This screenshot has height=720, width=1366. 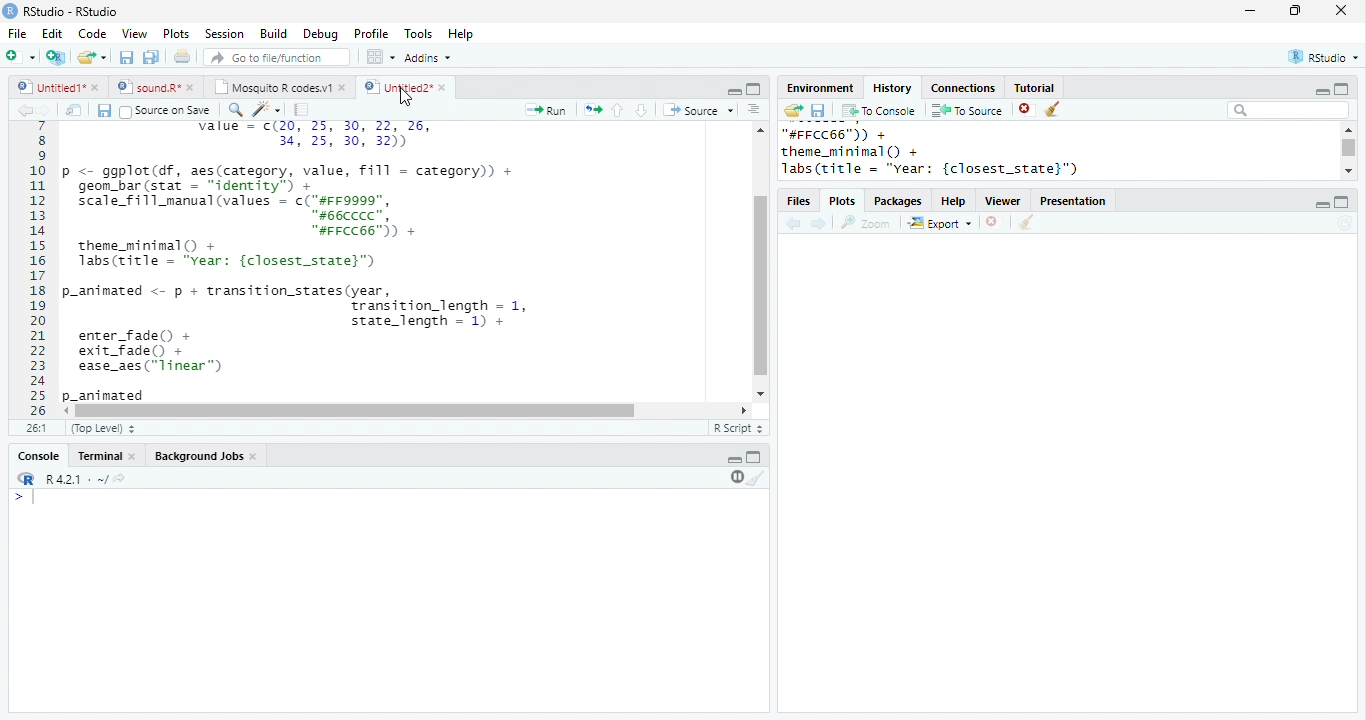 I want to click on clear, so click(x=1027, y=222).